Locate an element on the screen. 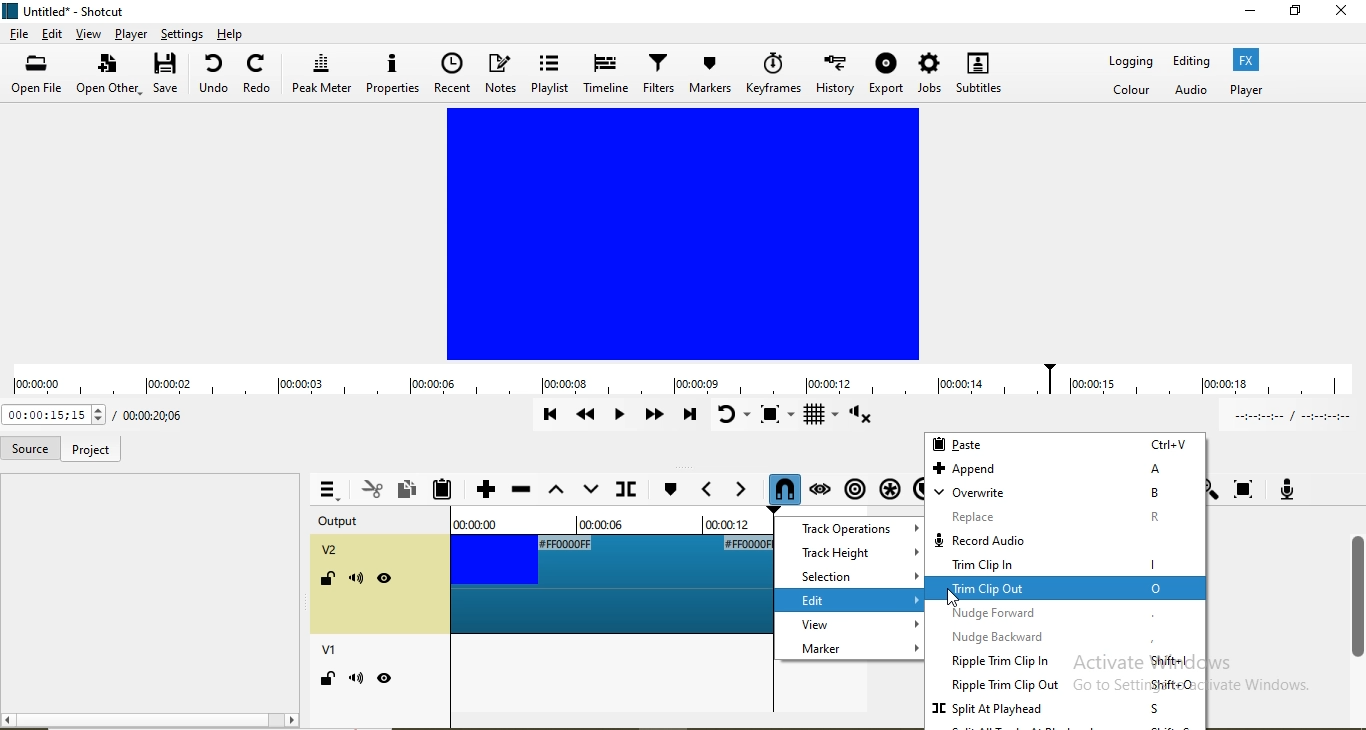 The image size is (1366, 730). edit is located at coordinates (849, 601).